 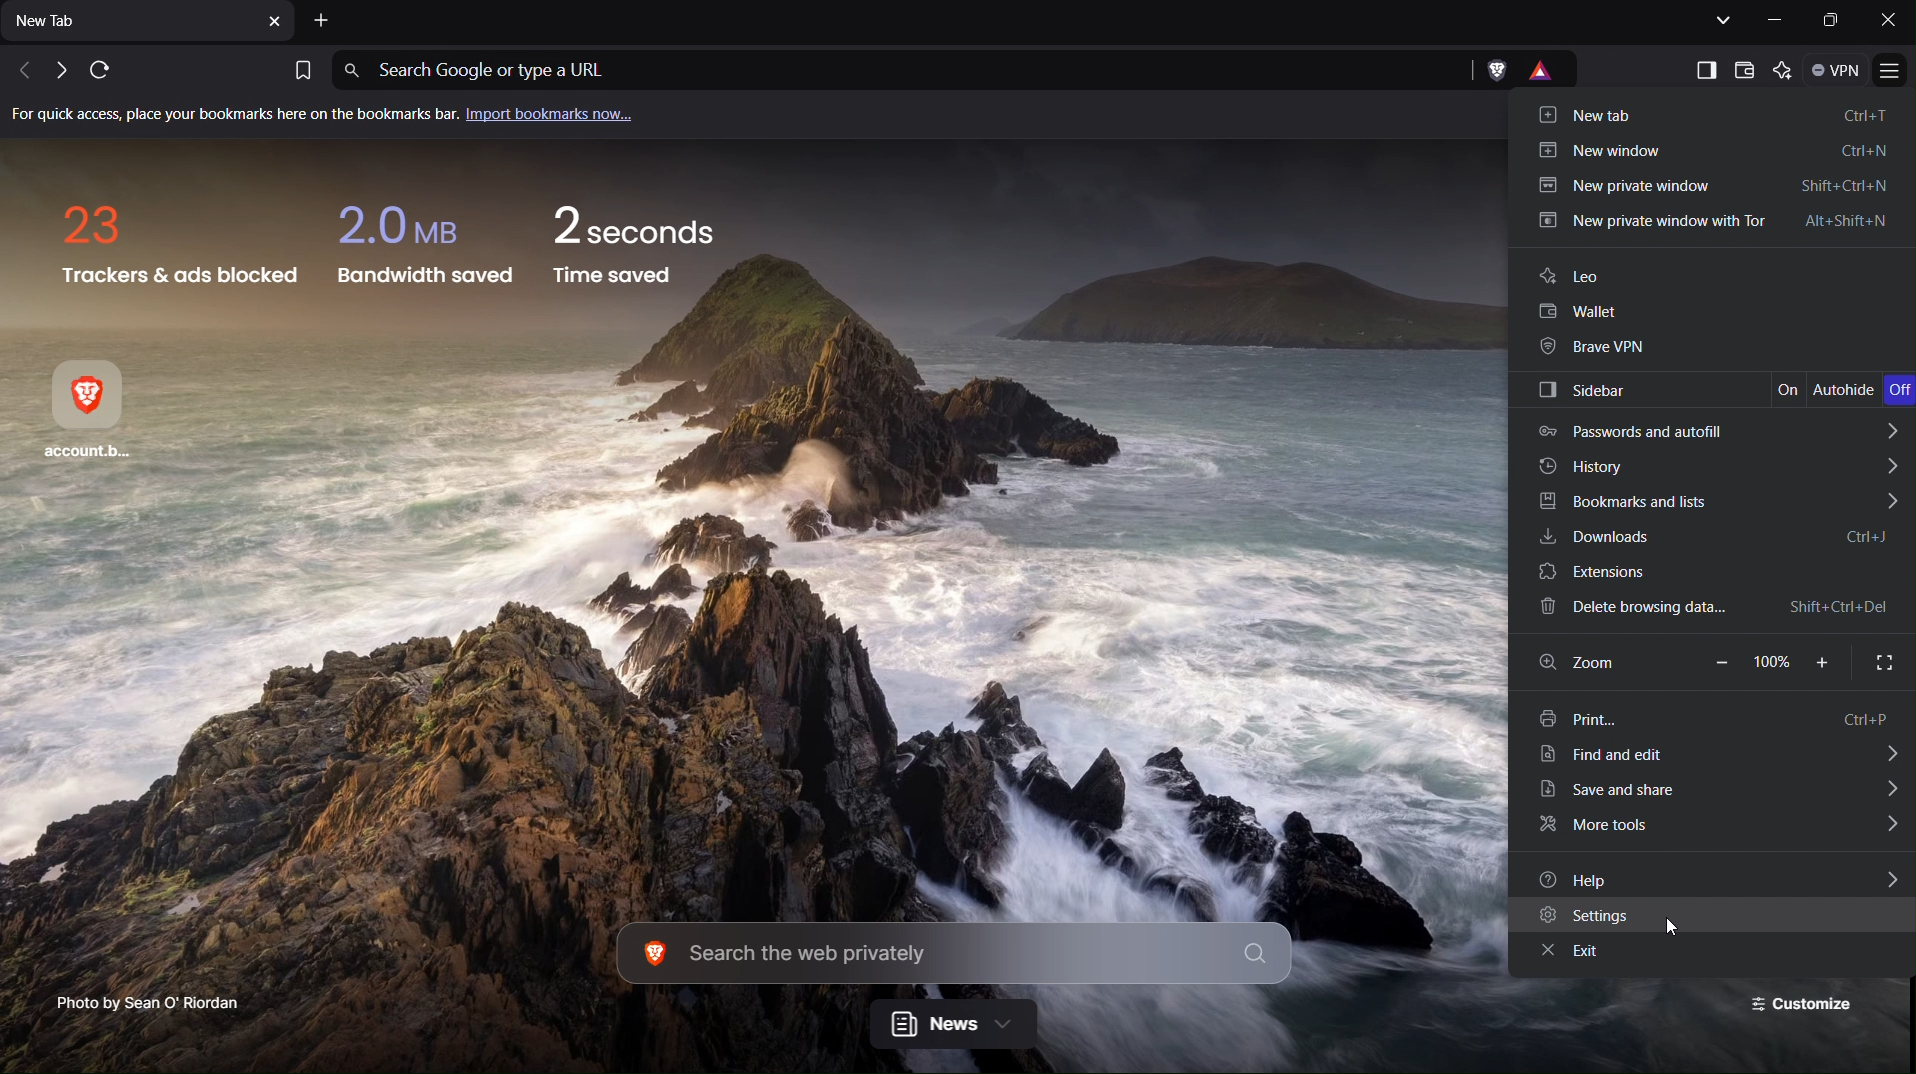 What do you see at coordinates (1899, 391) in the screenshot?
I see `Off` at bounding box center [1899, 391].